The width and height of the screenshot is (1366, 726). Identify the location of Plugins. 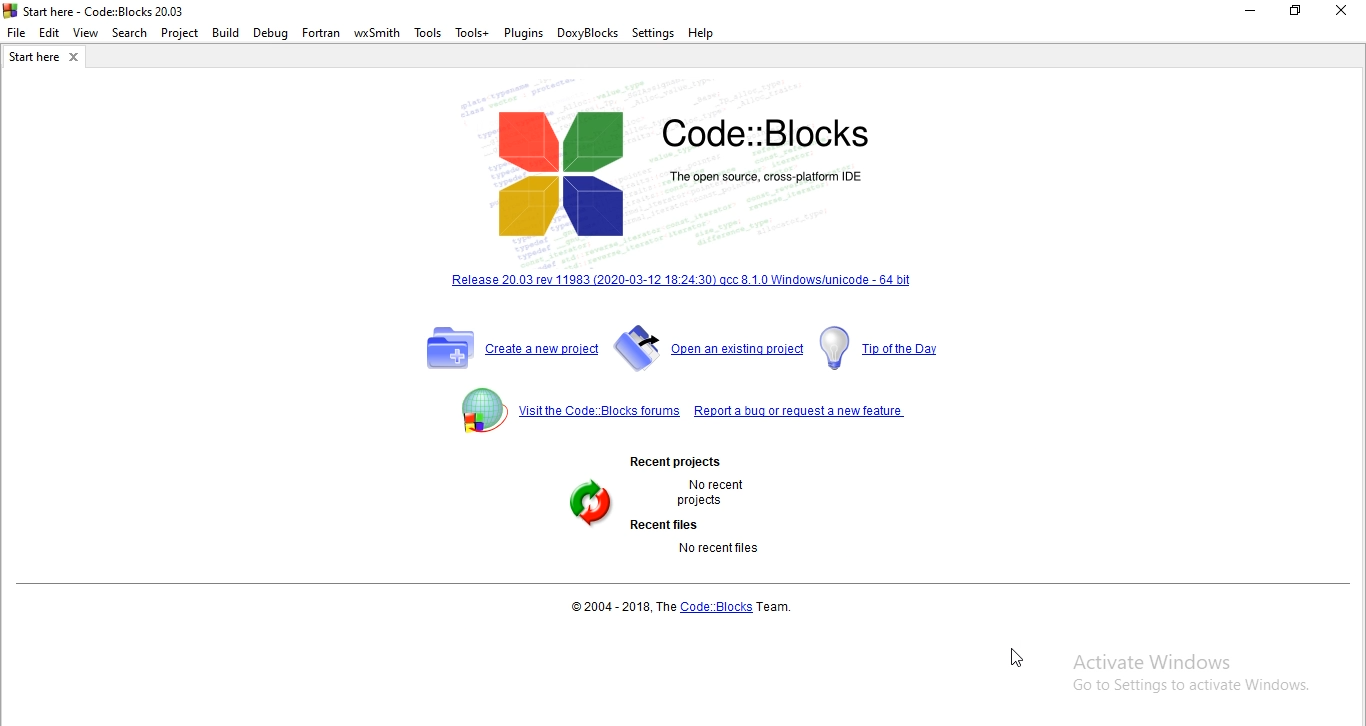
(524, 32).